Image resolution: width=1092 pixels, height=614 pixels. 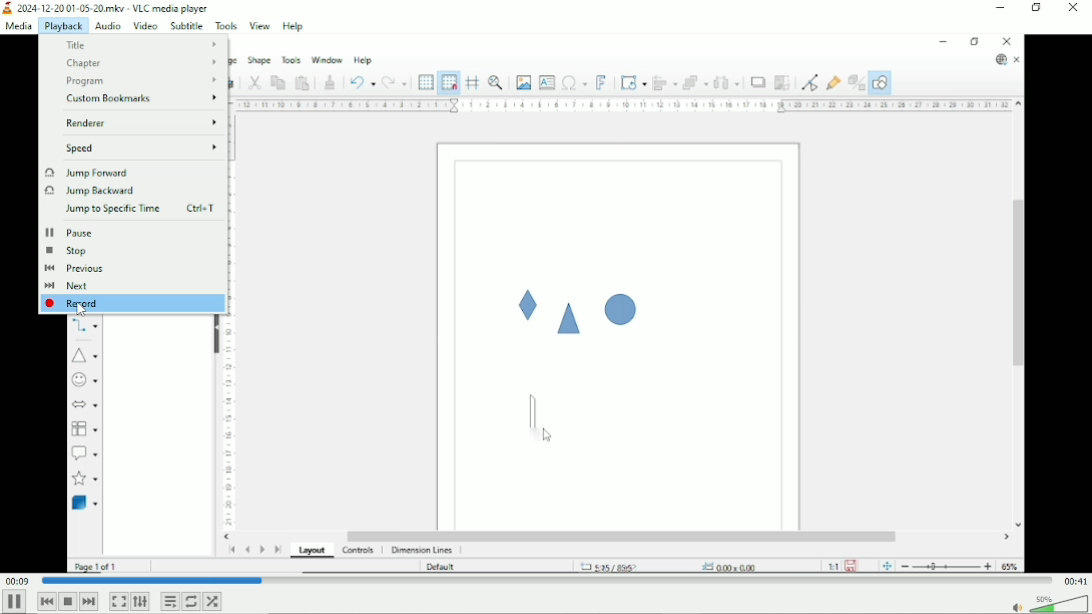 What do you see at coordinates (119, 601) in the screenshot?
I see `Toggle video in fullscreen` at bounding box center [119, 601].